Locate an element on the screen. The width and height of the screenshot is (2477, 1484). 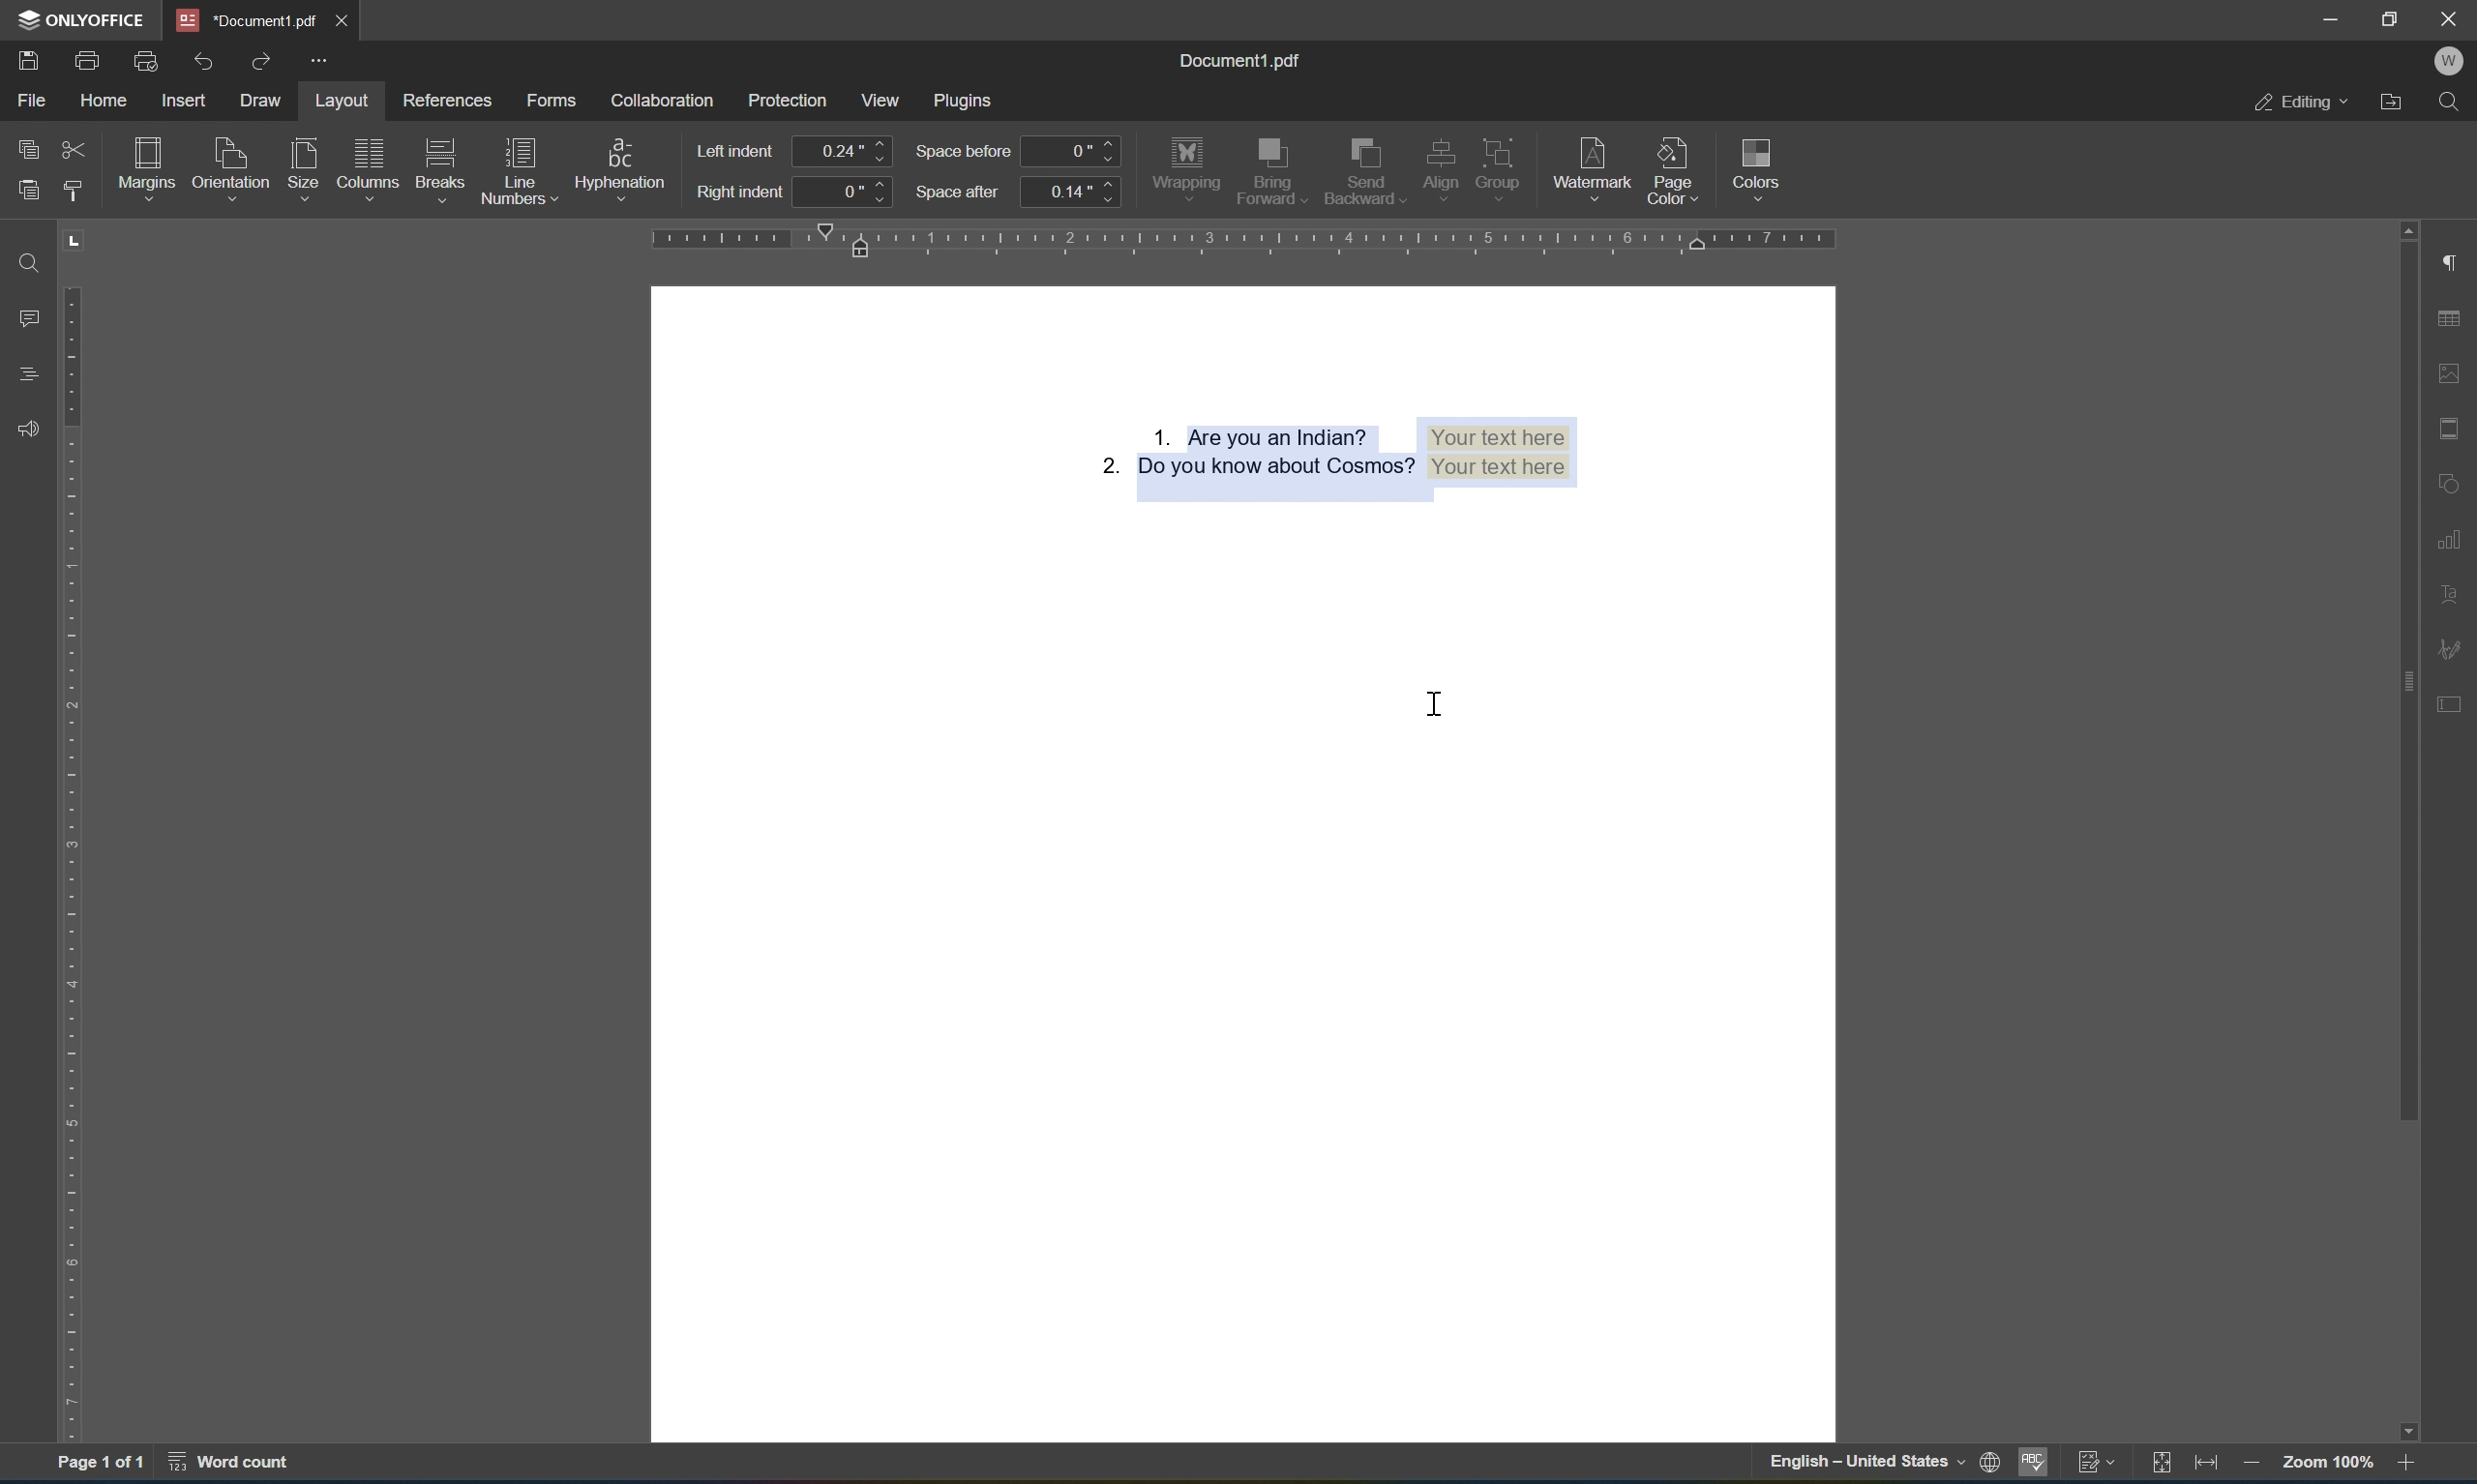
table settings is located at coordinates (2455, 321).